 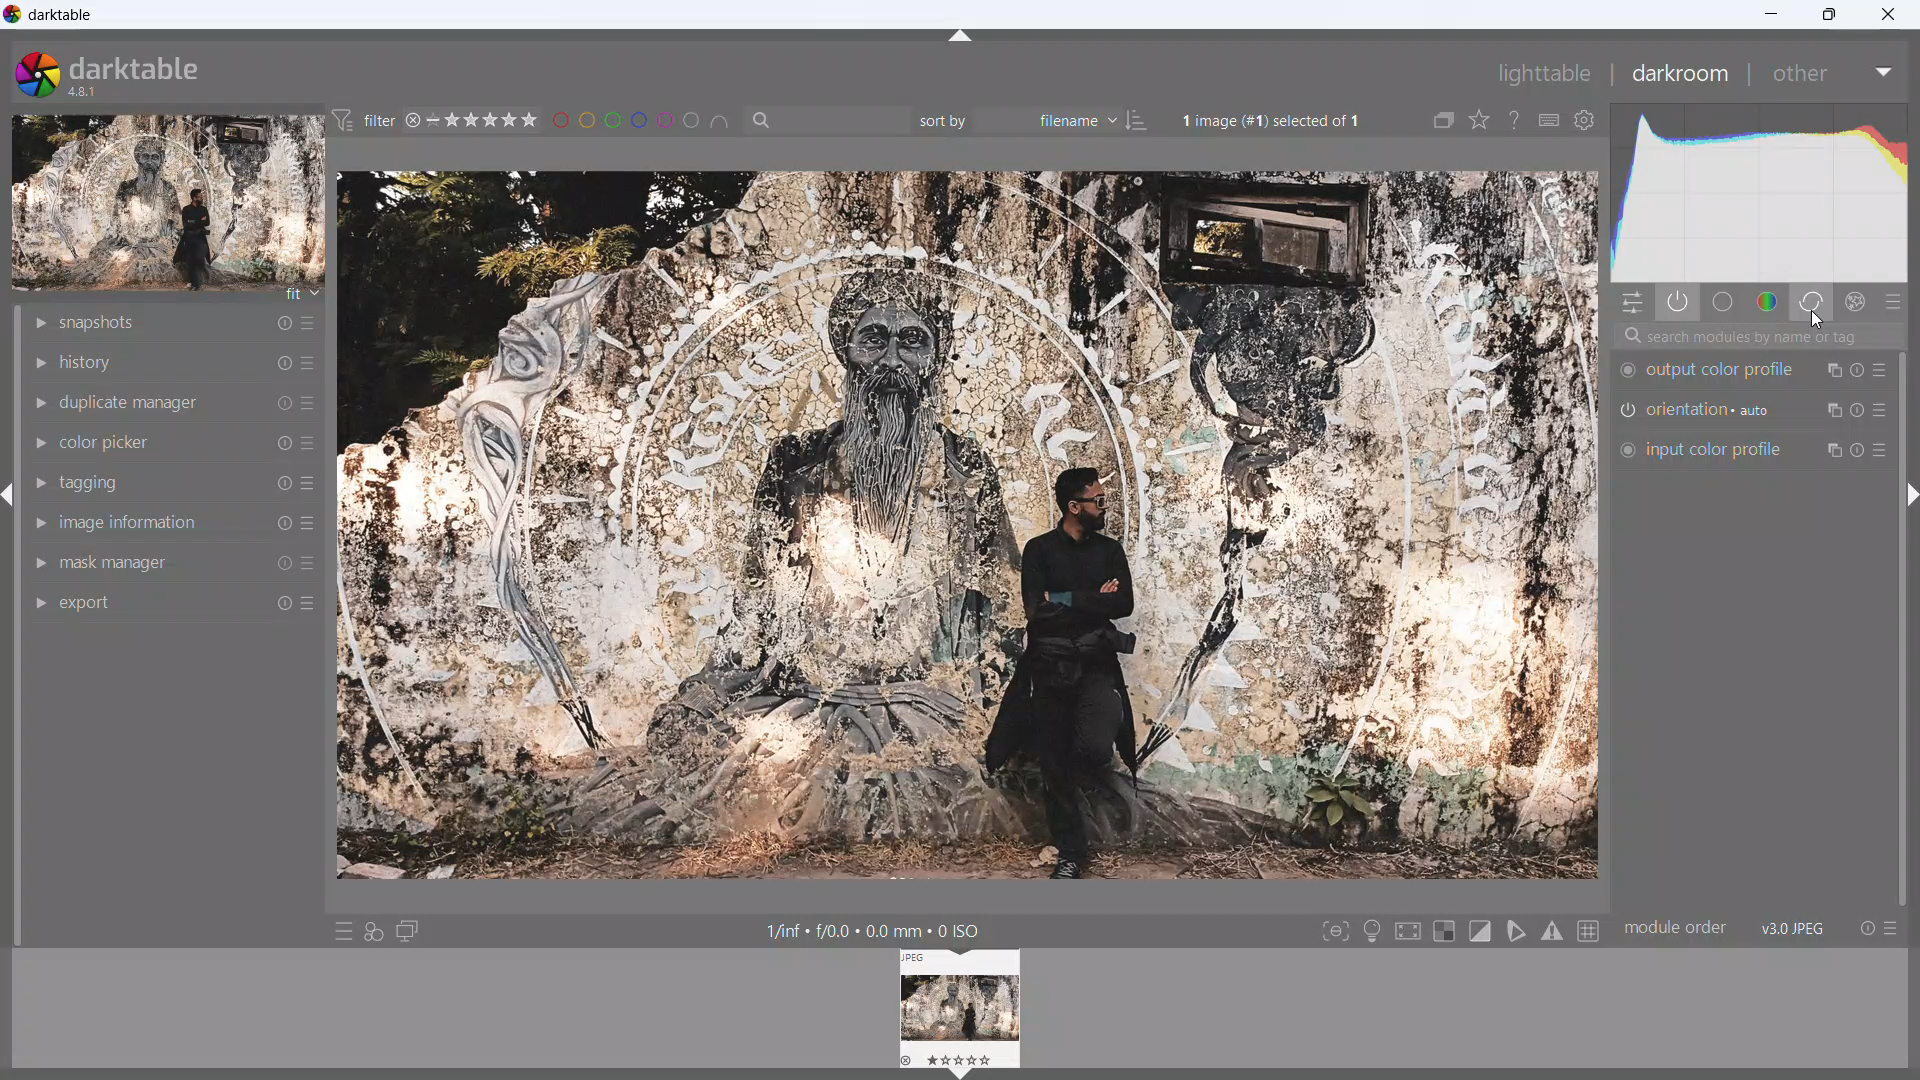 What do you see at coordinates (310, 323) in the screenshot?
I see `more options` at bounding box center [310, 323].